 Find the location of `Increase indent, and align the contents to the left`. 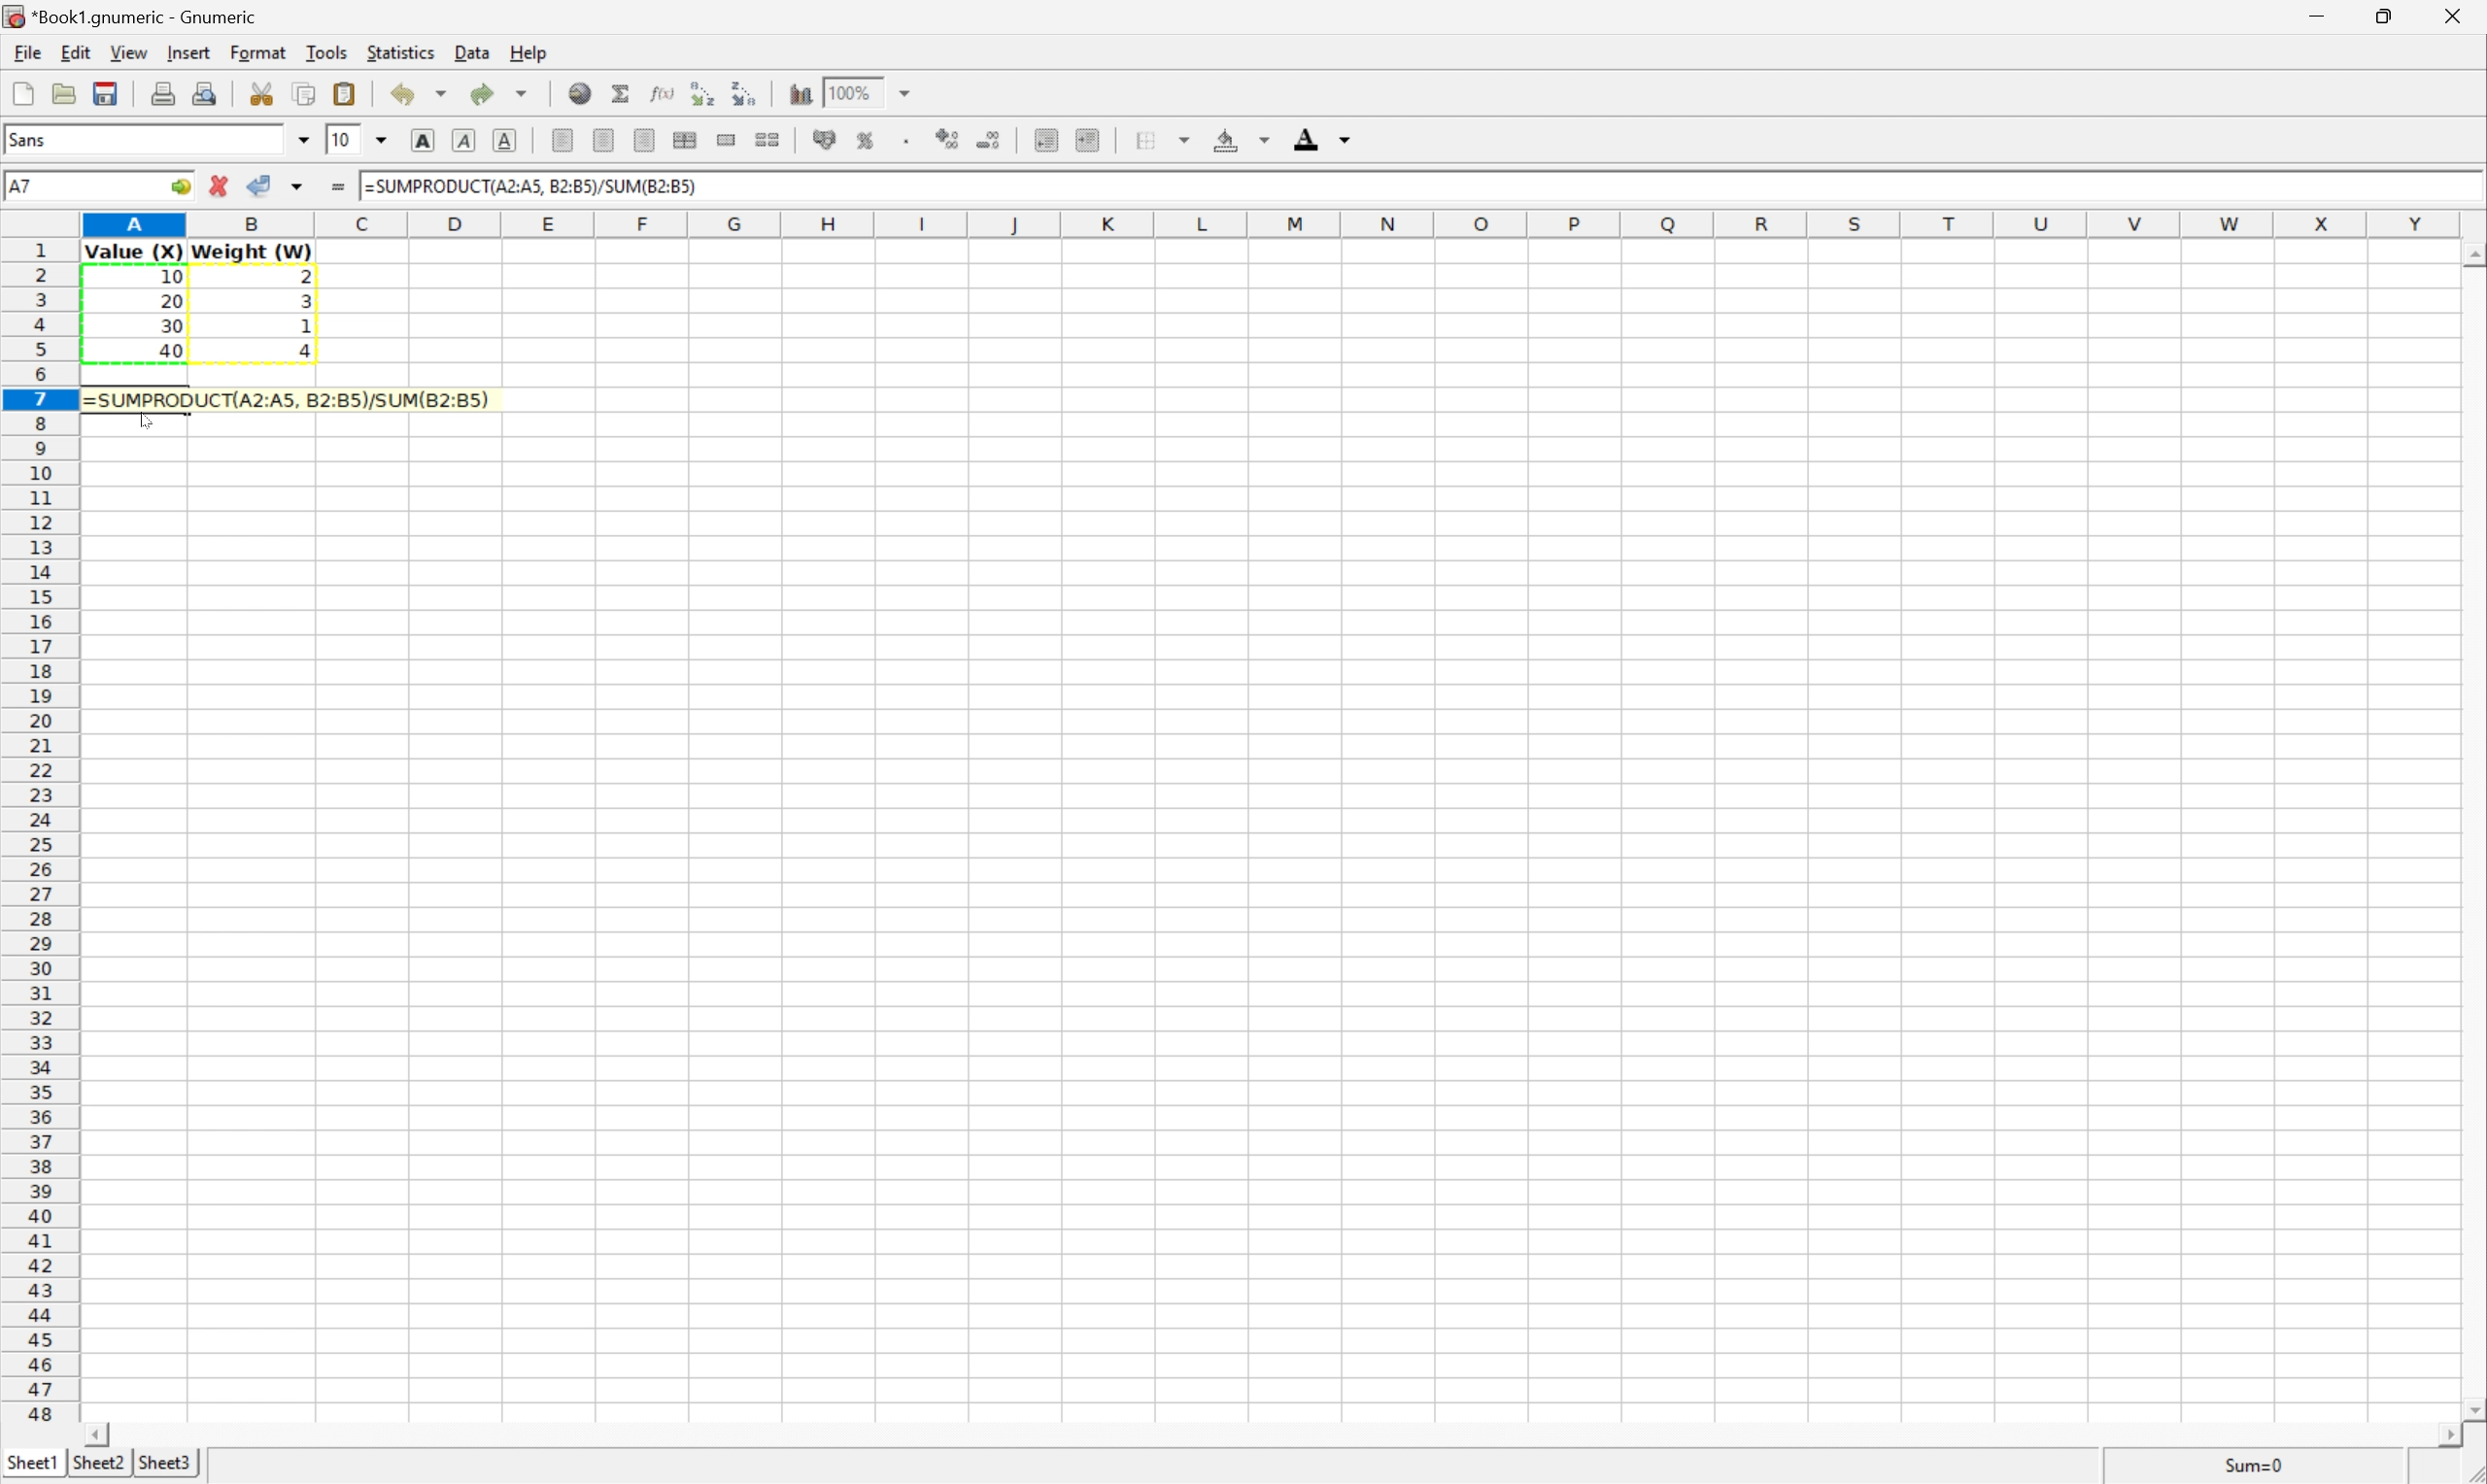

Increase indent, and align the contents to the left is located at coordinates (1096, 138).